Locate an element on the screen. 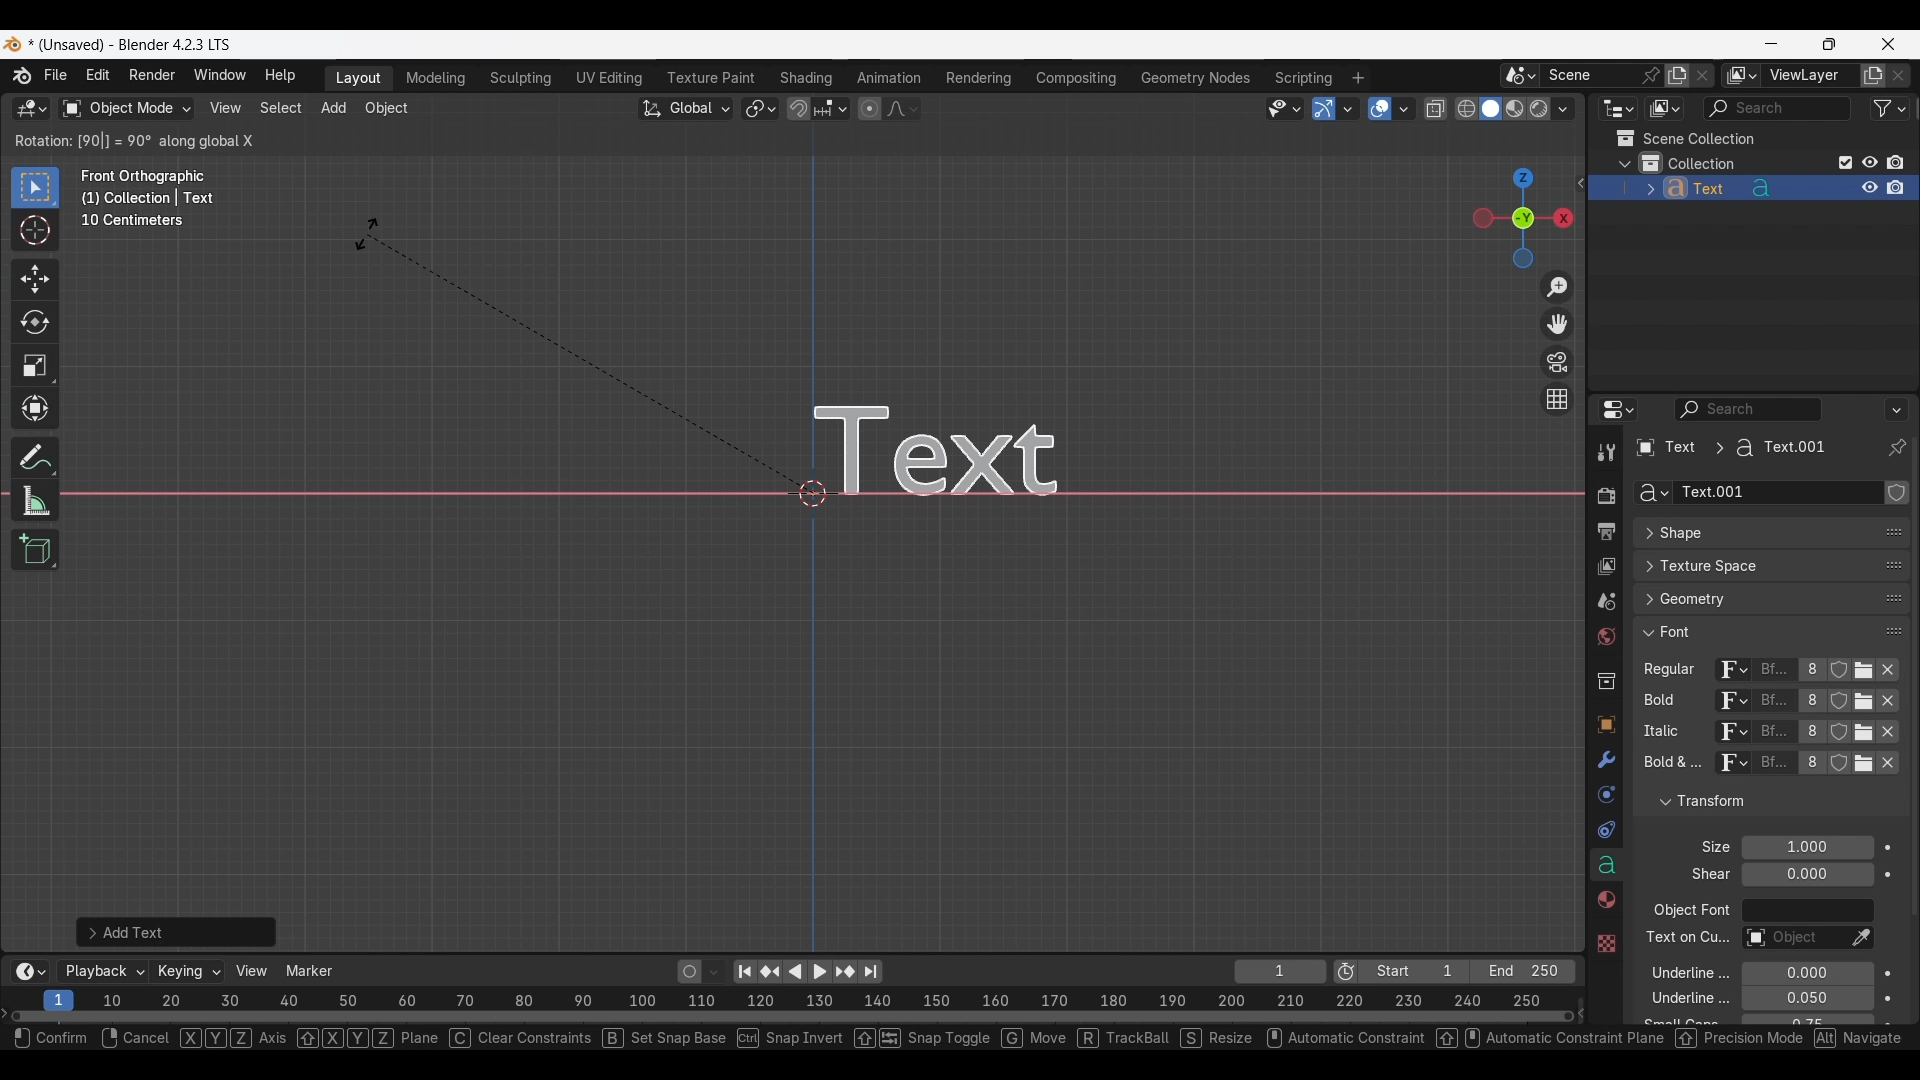  Text object added to collection is located at coordinates (1752, 188).